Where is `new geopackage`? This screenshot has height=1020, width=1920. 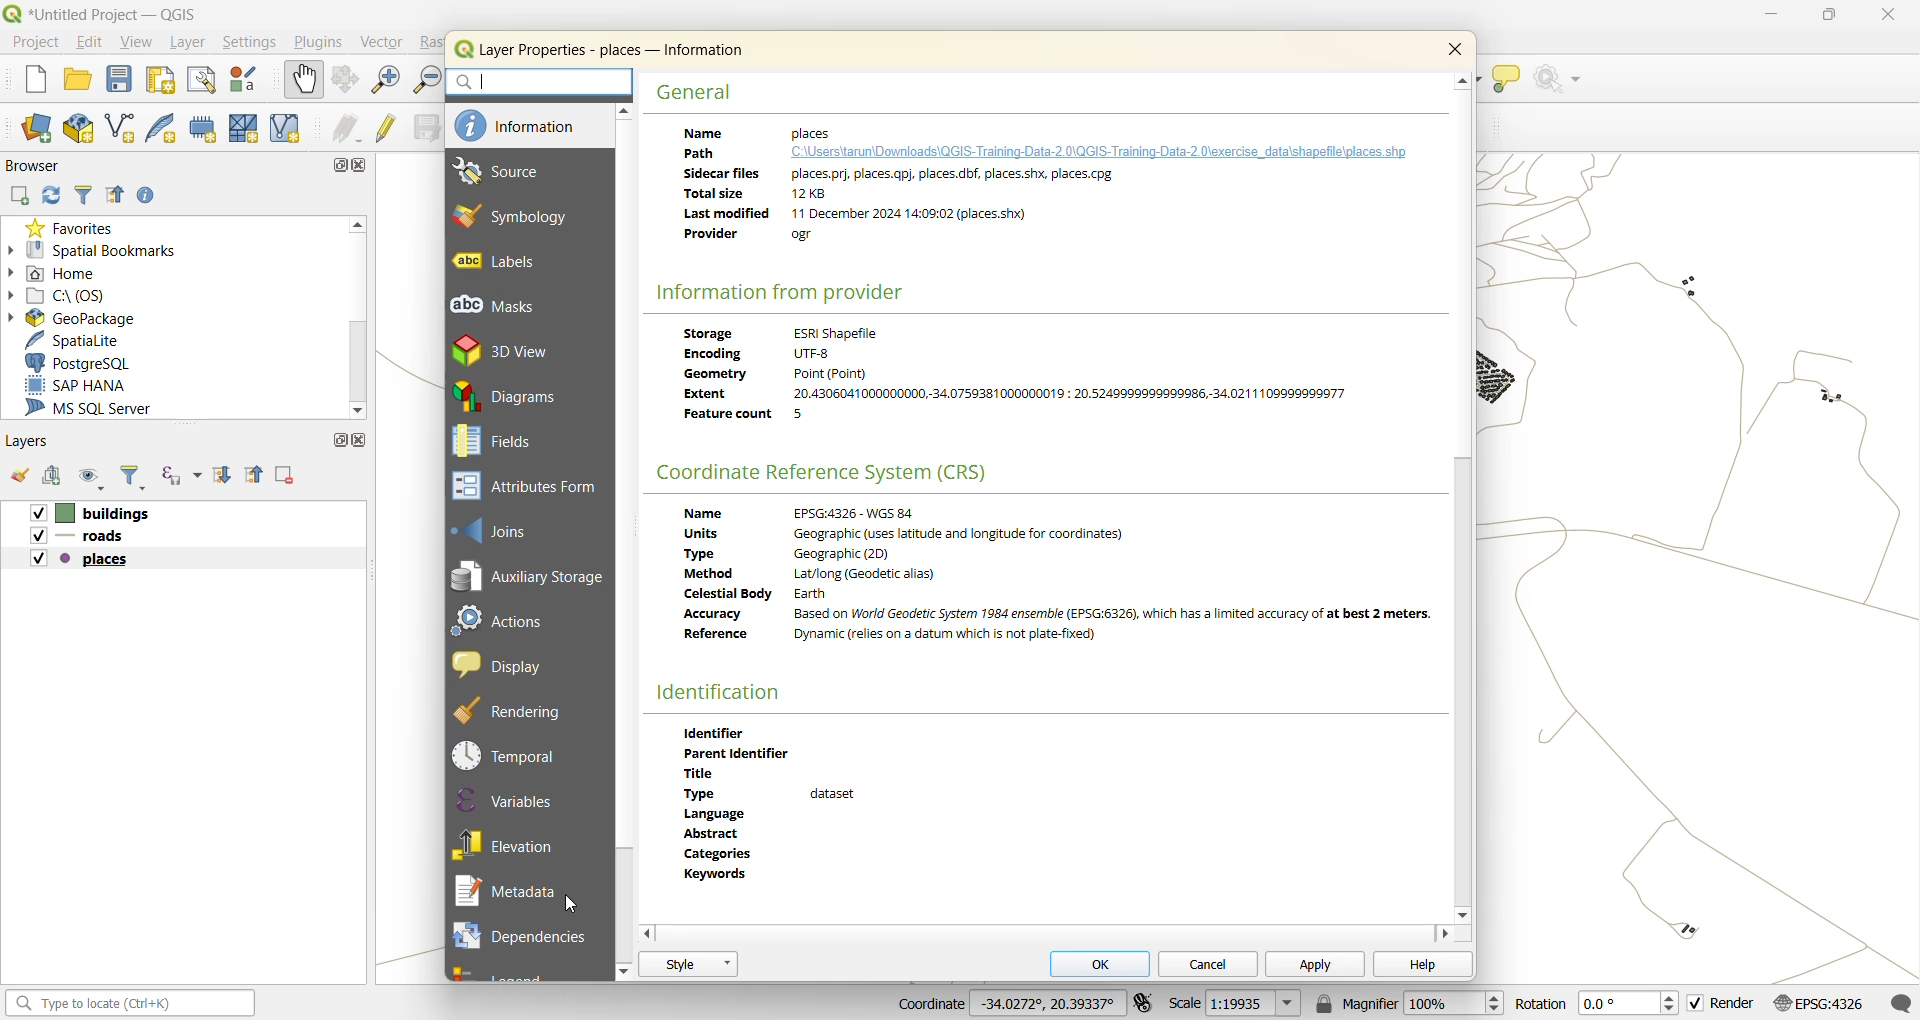 new geopackage is located at coordinates (87, 130).